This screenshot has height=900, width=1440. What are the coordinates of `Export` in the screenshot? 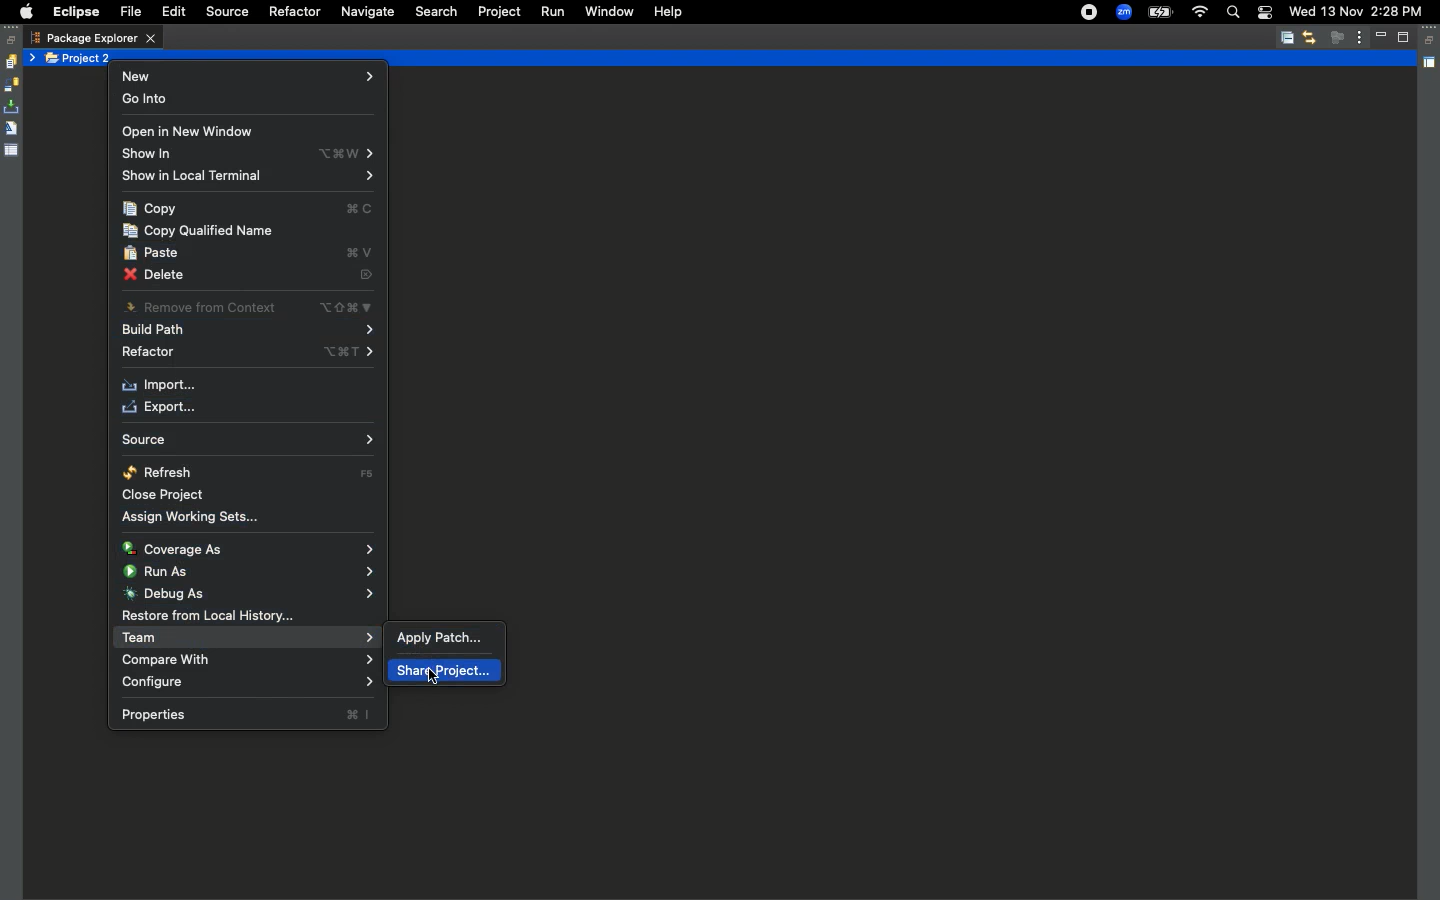 It's located at (157, 408).